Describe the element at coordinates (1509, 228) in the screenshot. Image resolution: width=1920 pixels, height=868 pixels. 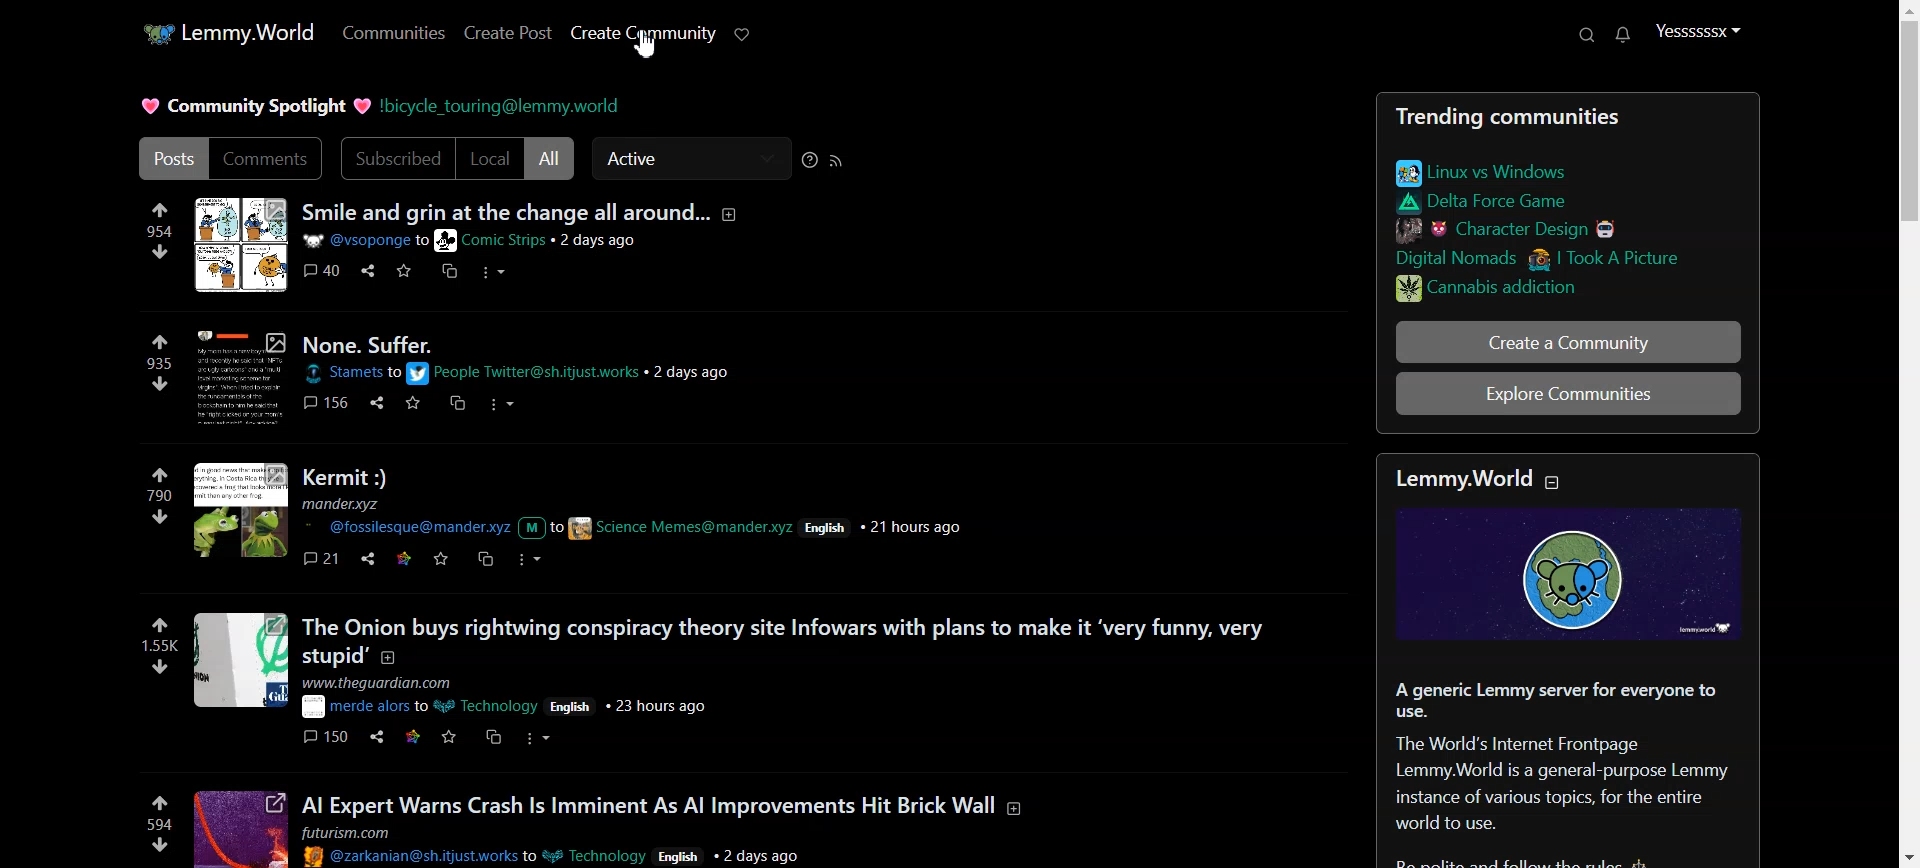
I see `link` at that location.